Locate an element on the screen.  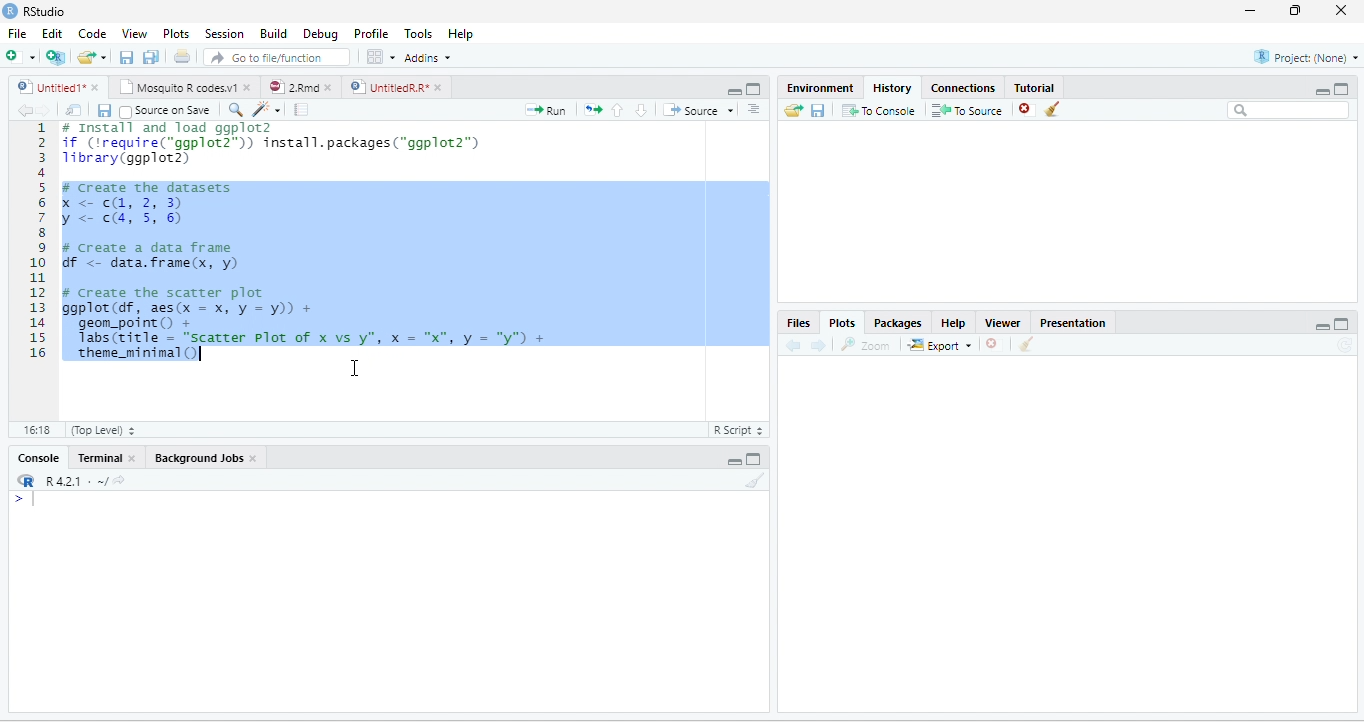
close is located at coordinates (328, 87).